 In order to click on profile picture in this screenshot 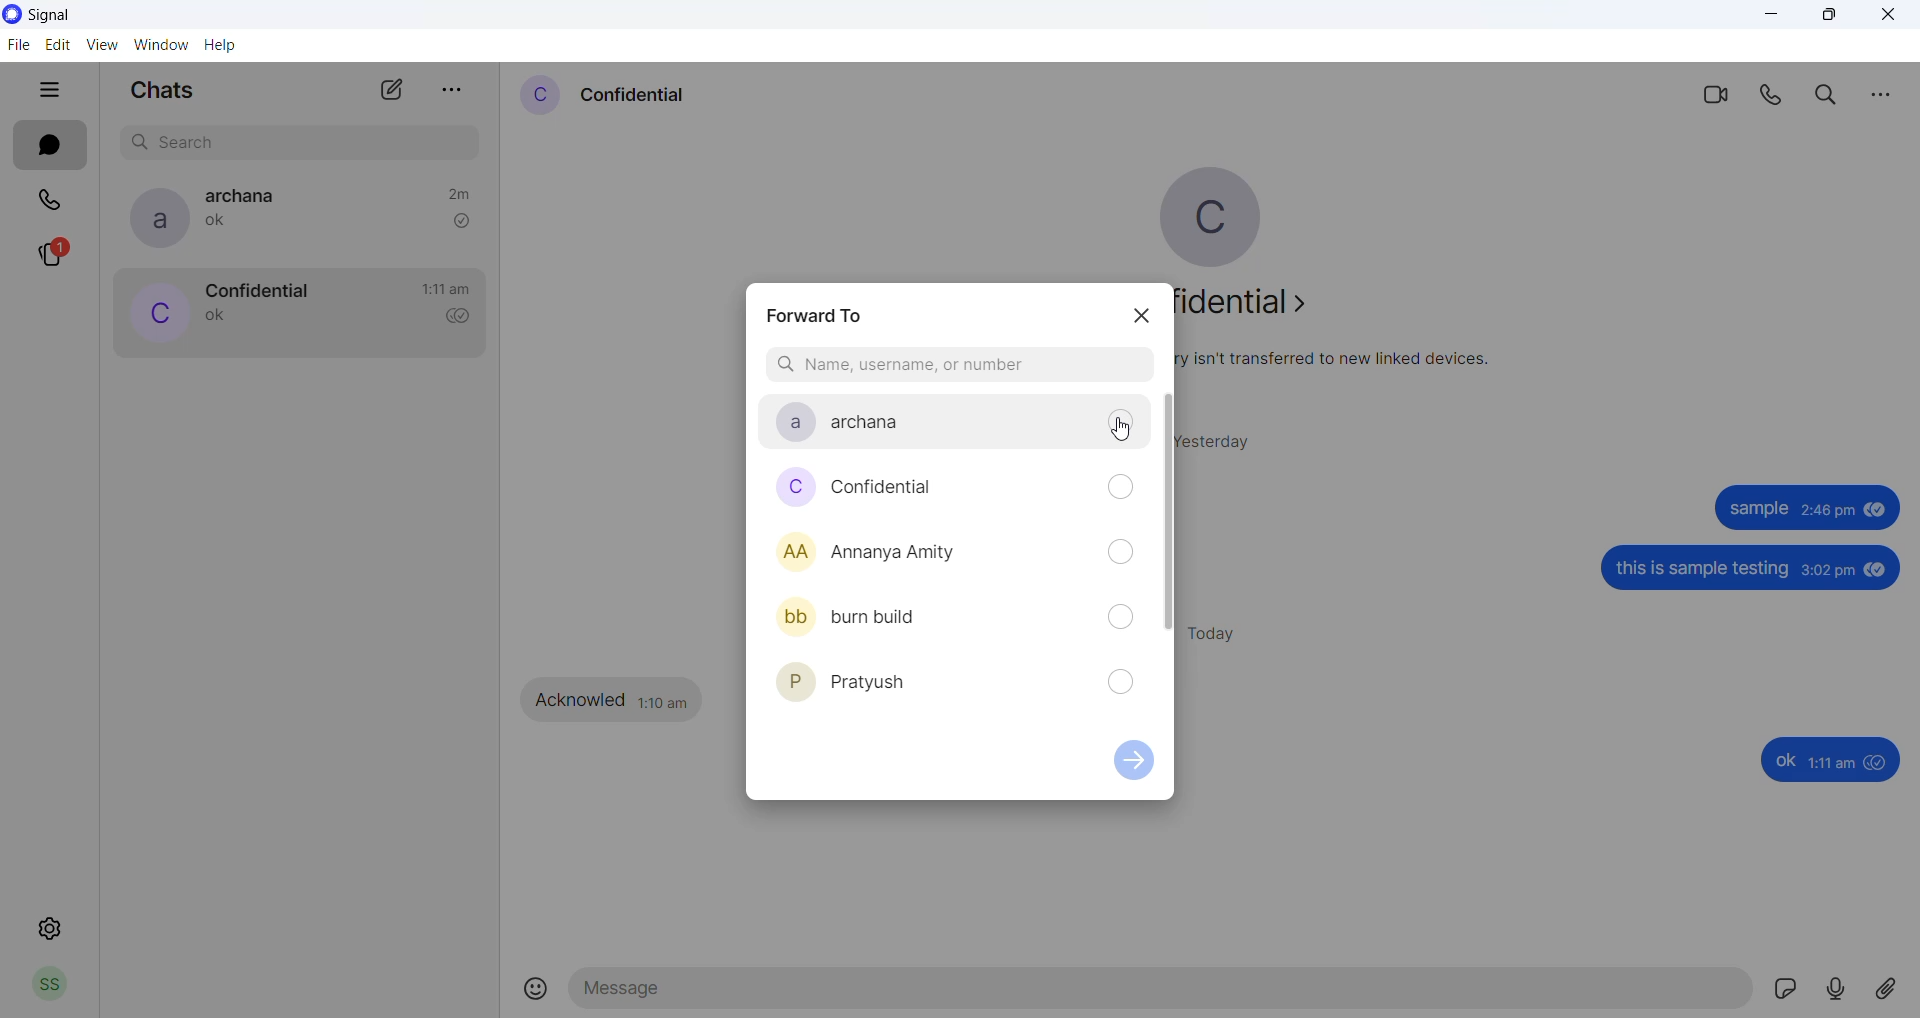, I will do `click(1226, 217)`.